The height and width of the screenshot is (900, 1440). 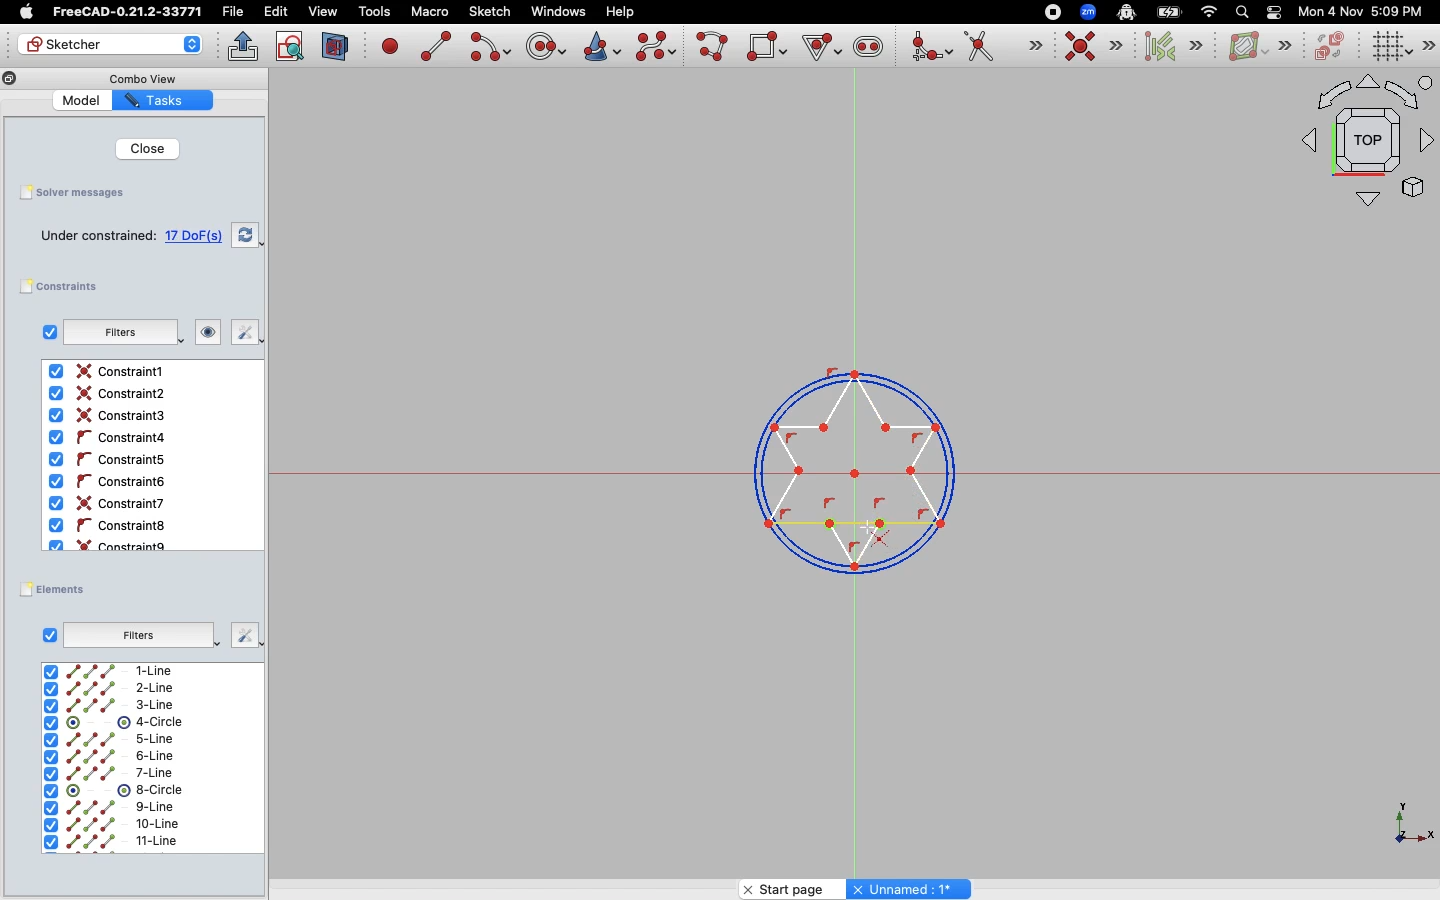 I want to click on Toggle, so click(x=1274, y=12).